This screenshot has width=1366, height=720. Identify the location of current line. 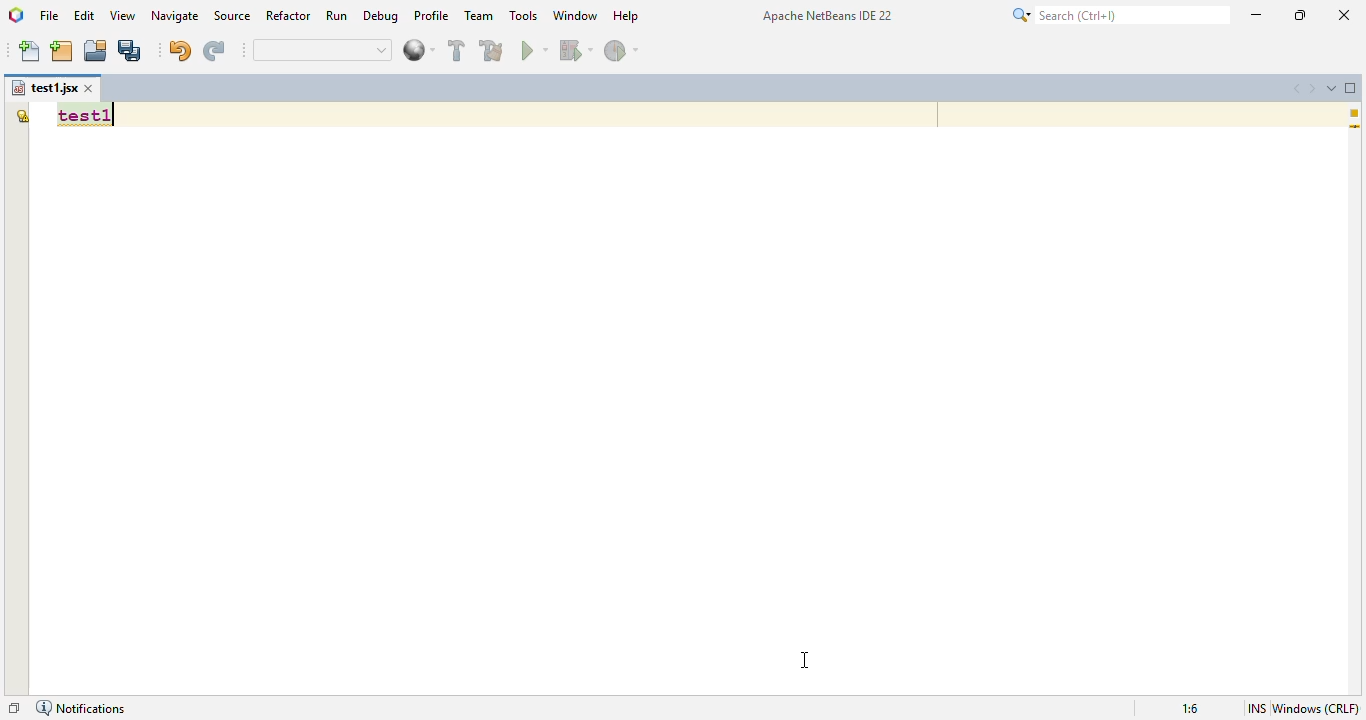
(1355, 128).